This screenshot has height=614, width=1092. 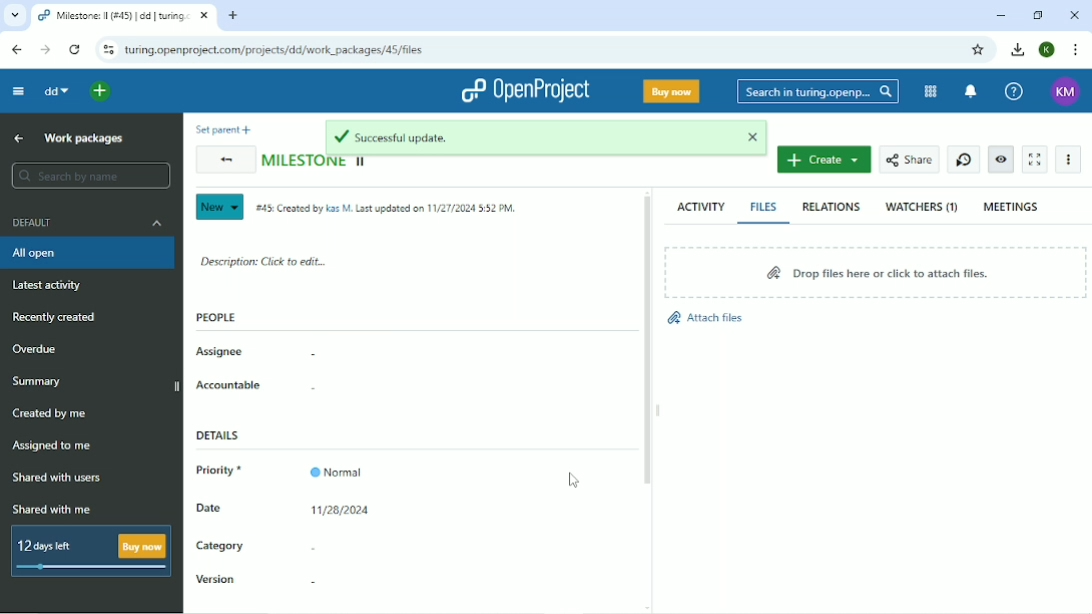 What do you see at coordinates (1076, 49) in the screenshot?
I see `Customize and control google chrome` at bounding box center [1076, 49].